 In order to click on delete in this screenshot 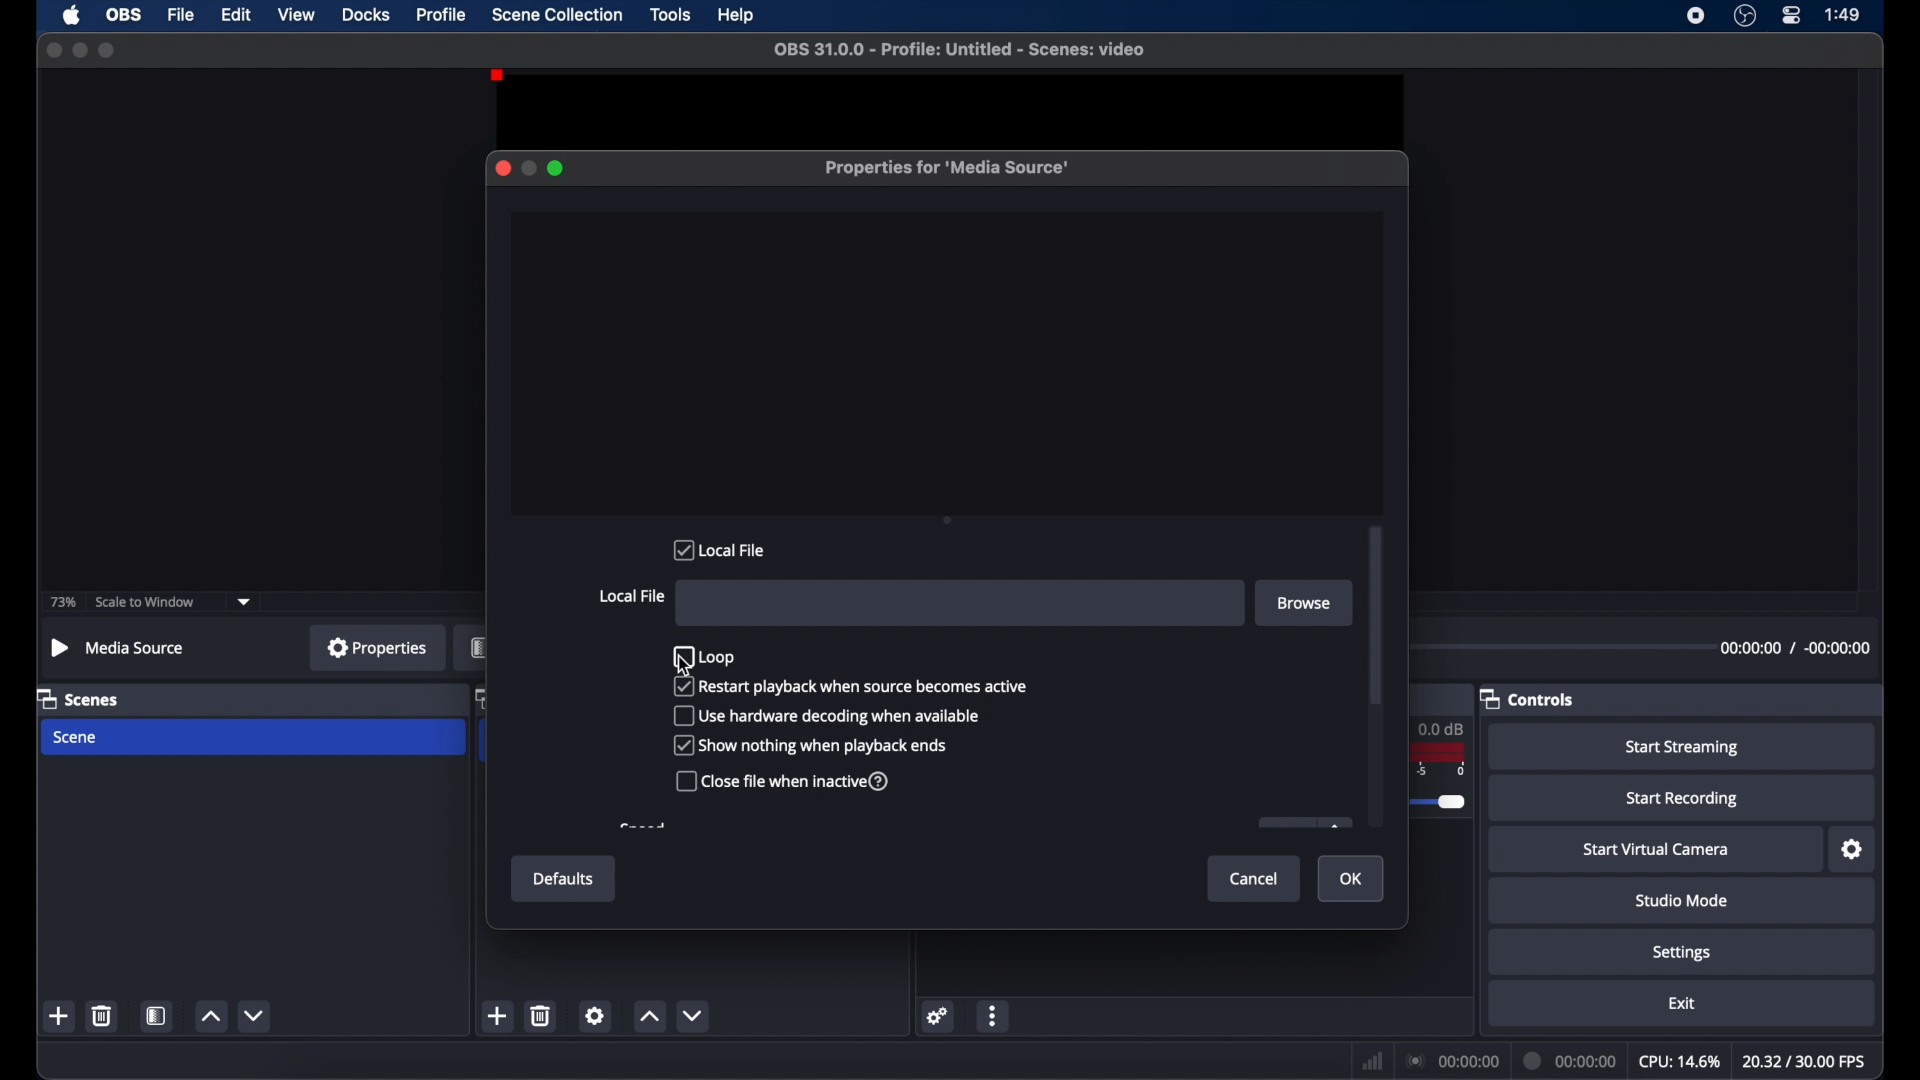, I will do `click(541, 1017)`.